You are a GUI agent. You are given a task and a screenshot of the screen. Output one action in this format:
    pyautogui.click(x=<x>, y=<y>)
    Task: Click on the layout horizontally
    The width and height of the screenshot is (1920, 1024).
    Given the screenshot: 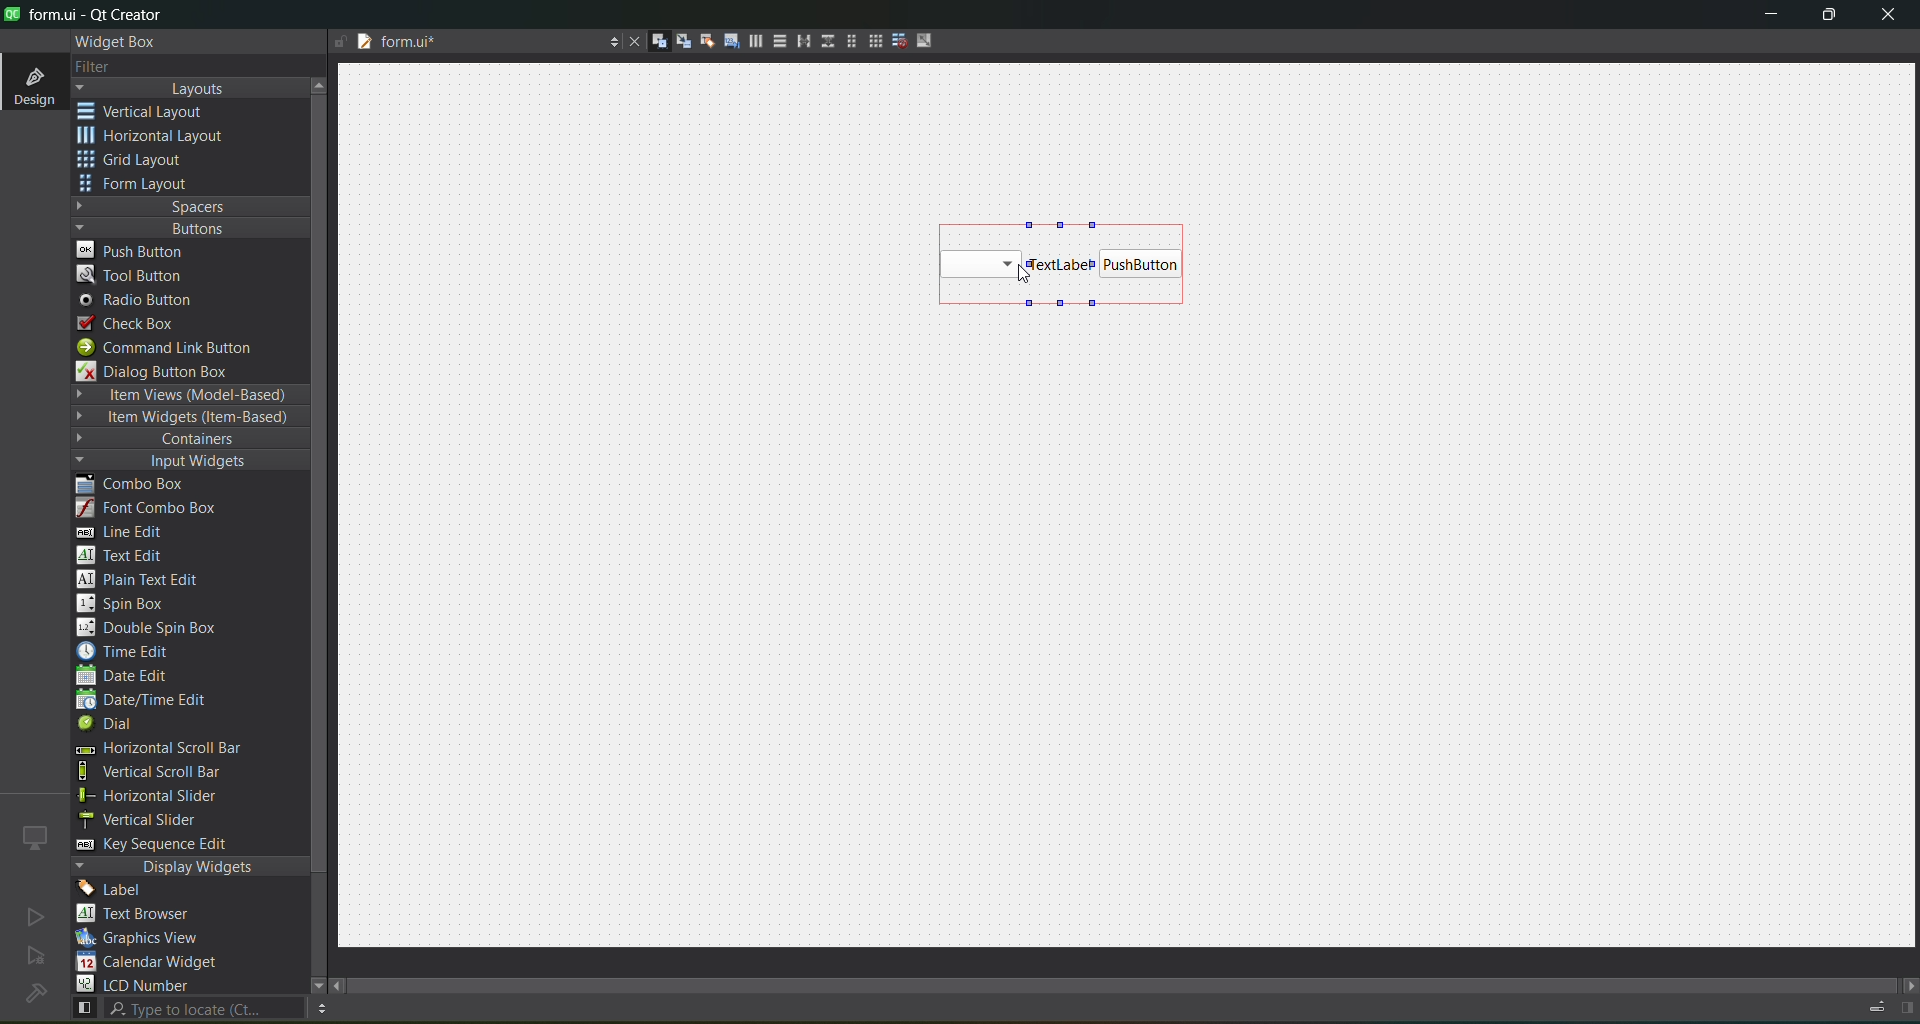 What is the action you would take?
    pyautogui.click(x=749, y=44)
    